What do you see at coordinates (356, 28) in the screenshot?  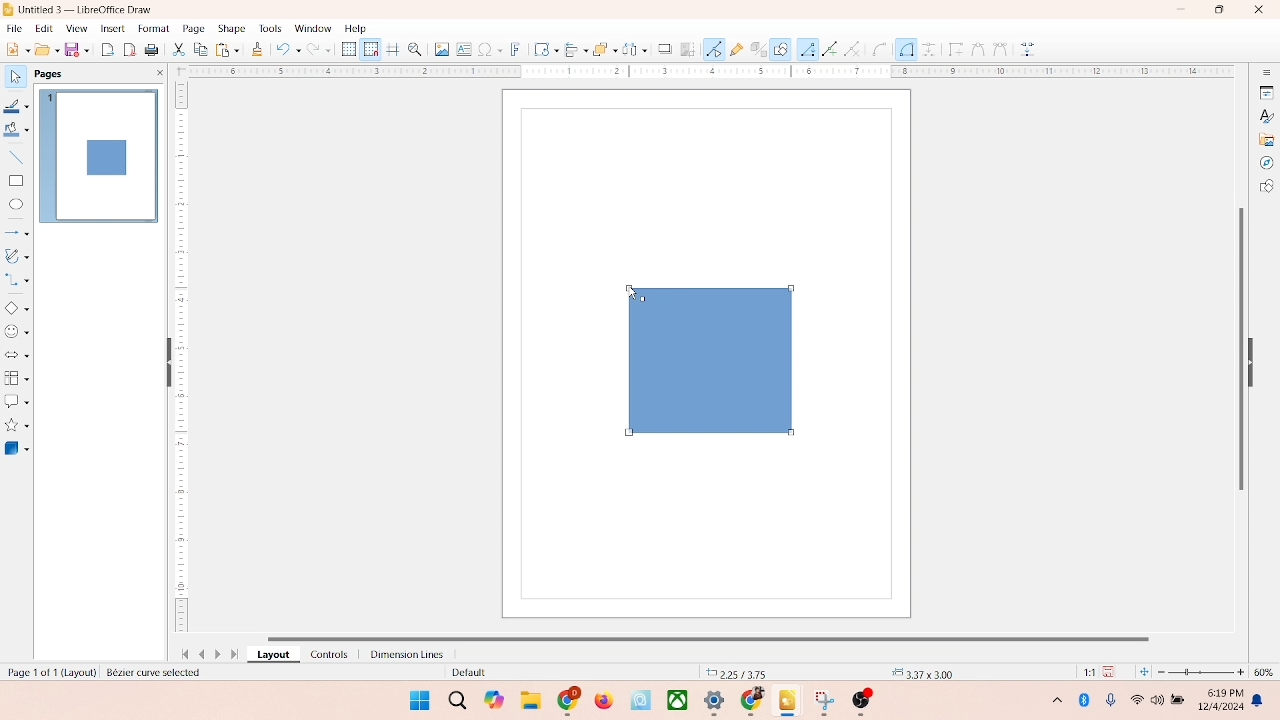 I see `help` at bounding box center [356, 28].